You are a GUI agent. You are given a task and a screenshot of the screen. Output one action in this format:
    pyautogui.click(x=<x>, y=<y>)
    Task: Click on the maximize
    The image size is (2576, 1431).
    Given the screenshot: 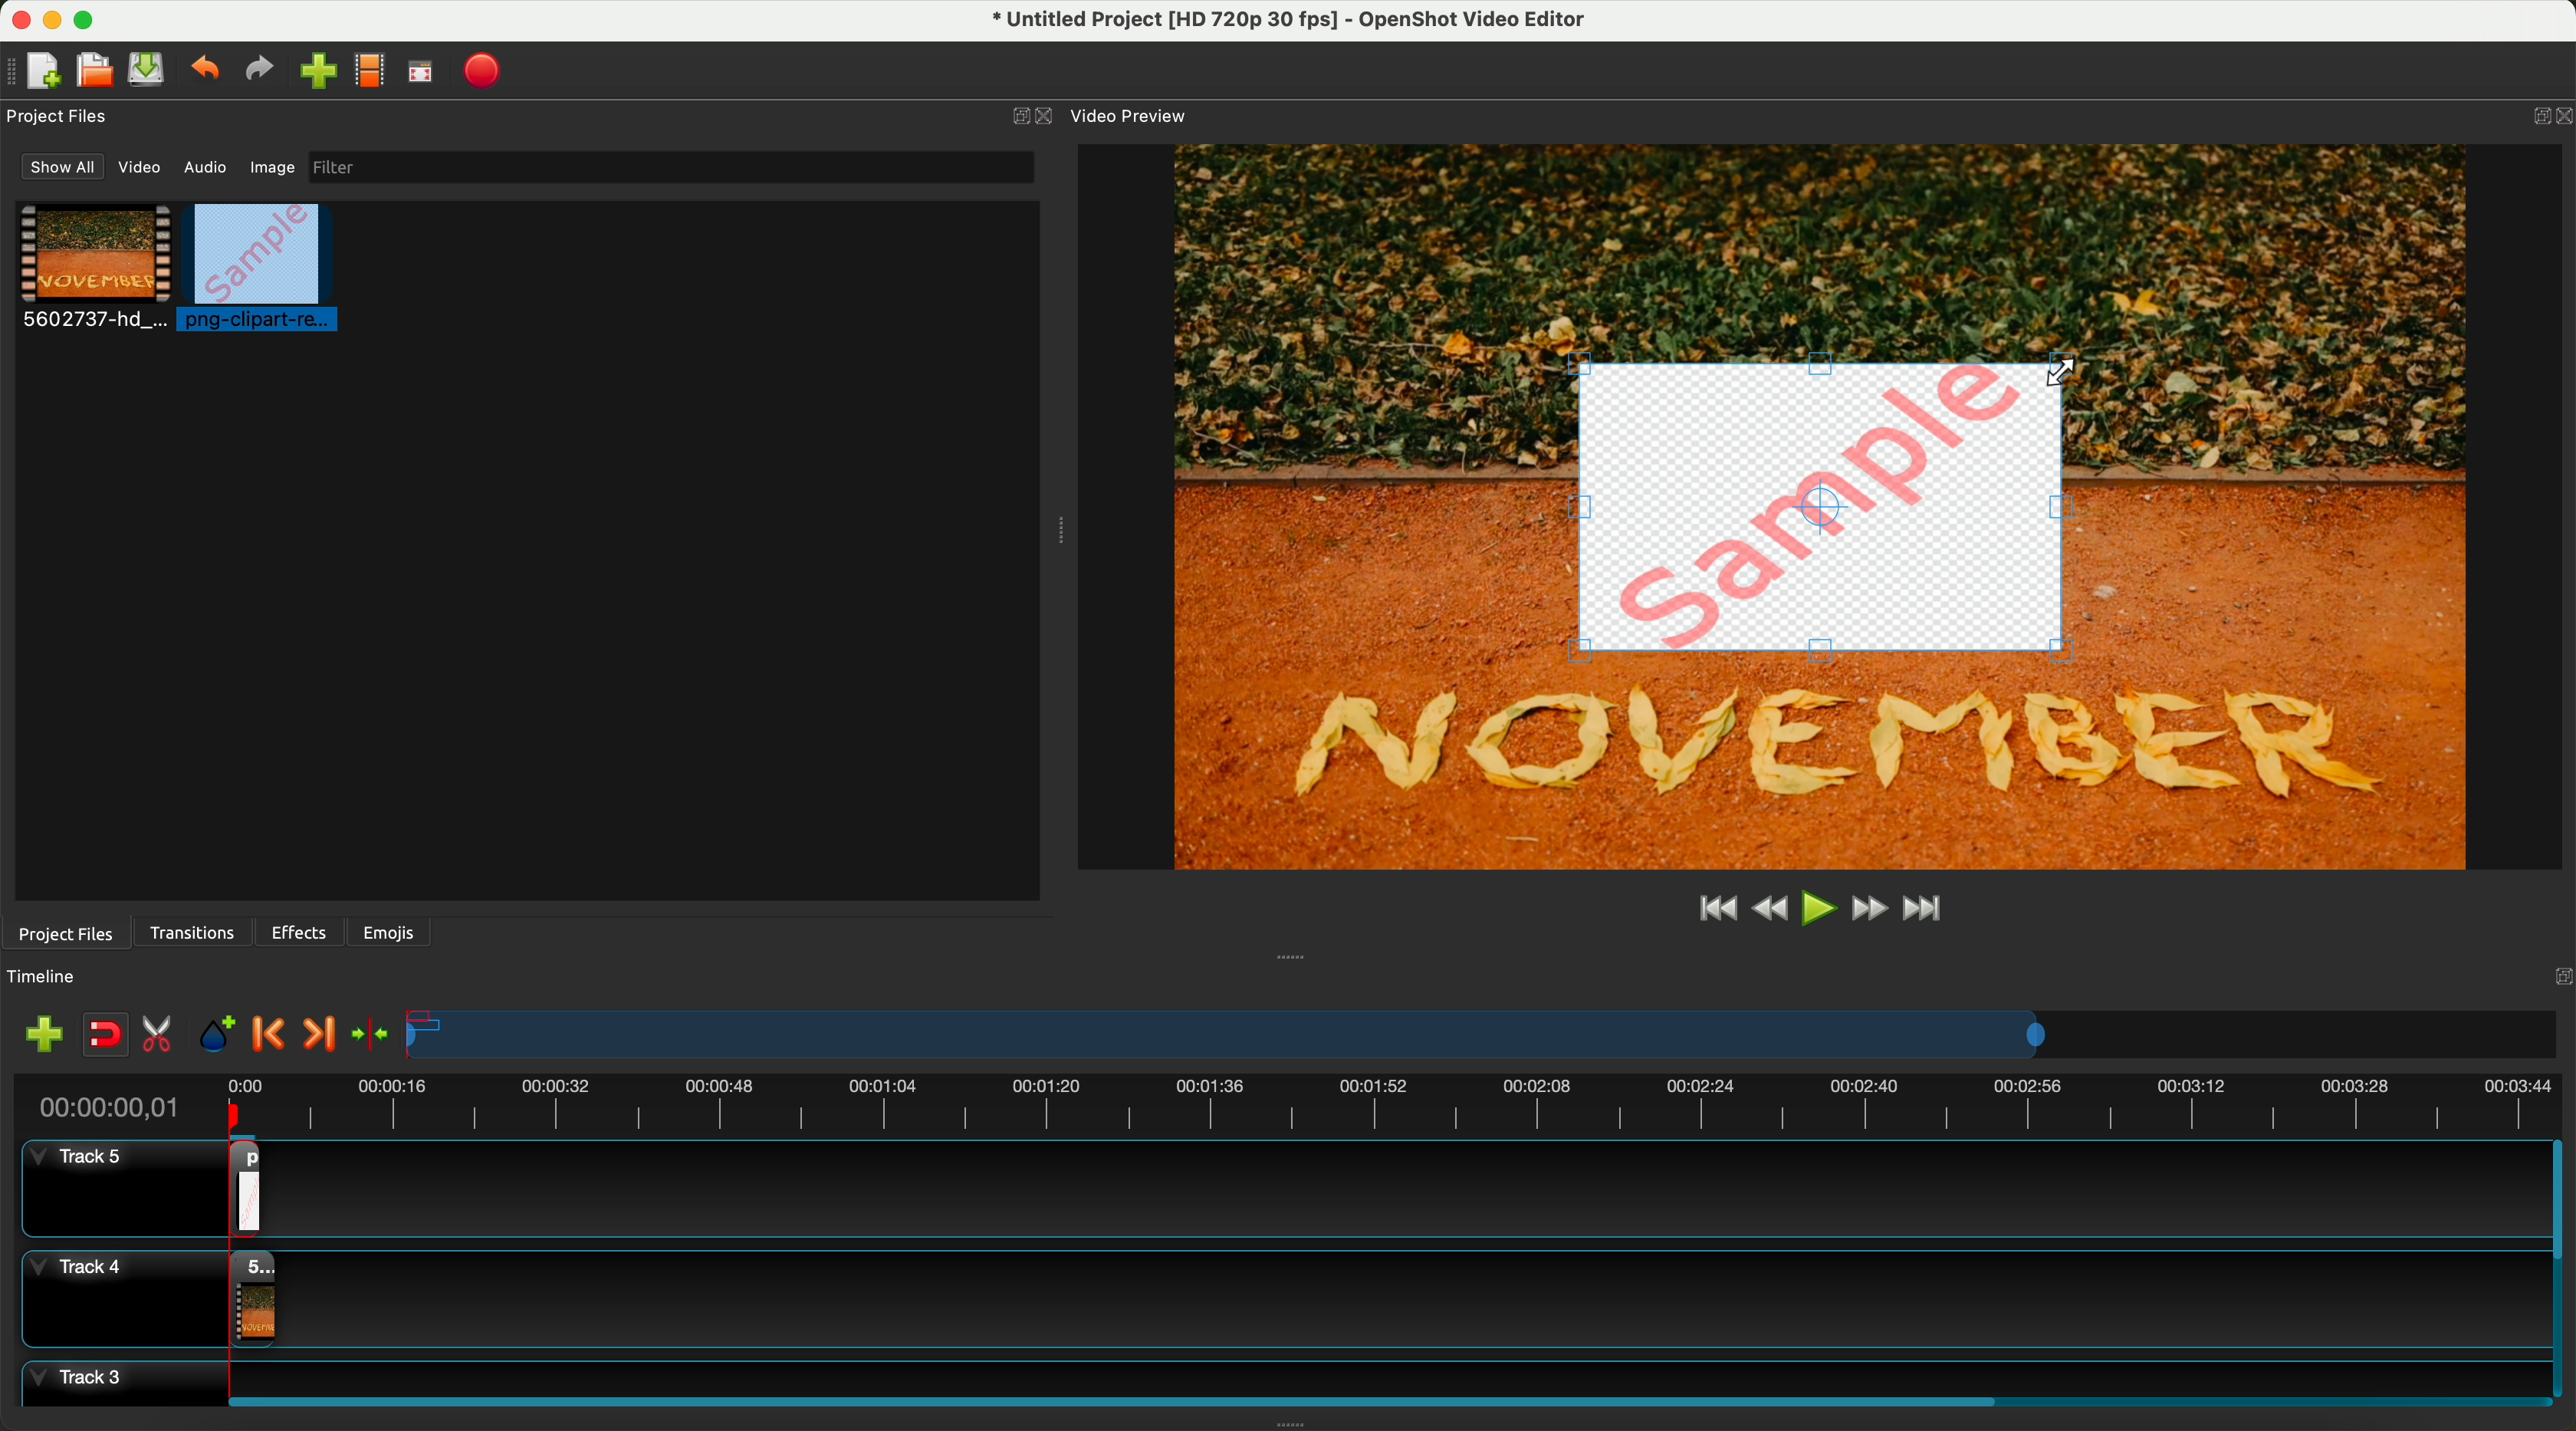 What is the action you would take?
    pyautogui.click(x=92, y=18)
    